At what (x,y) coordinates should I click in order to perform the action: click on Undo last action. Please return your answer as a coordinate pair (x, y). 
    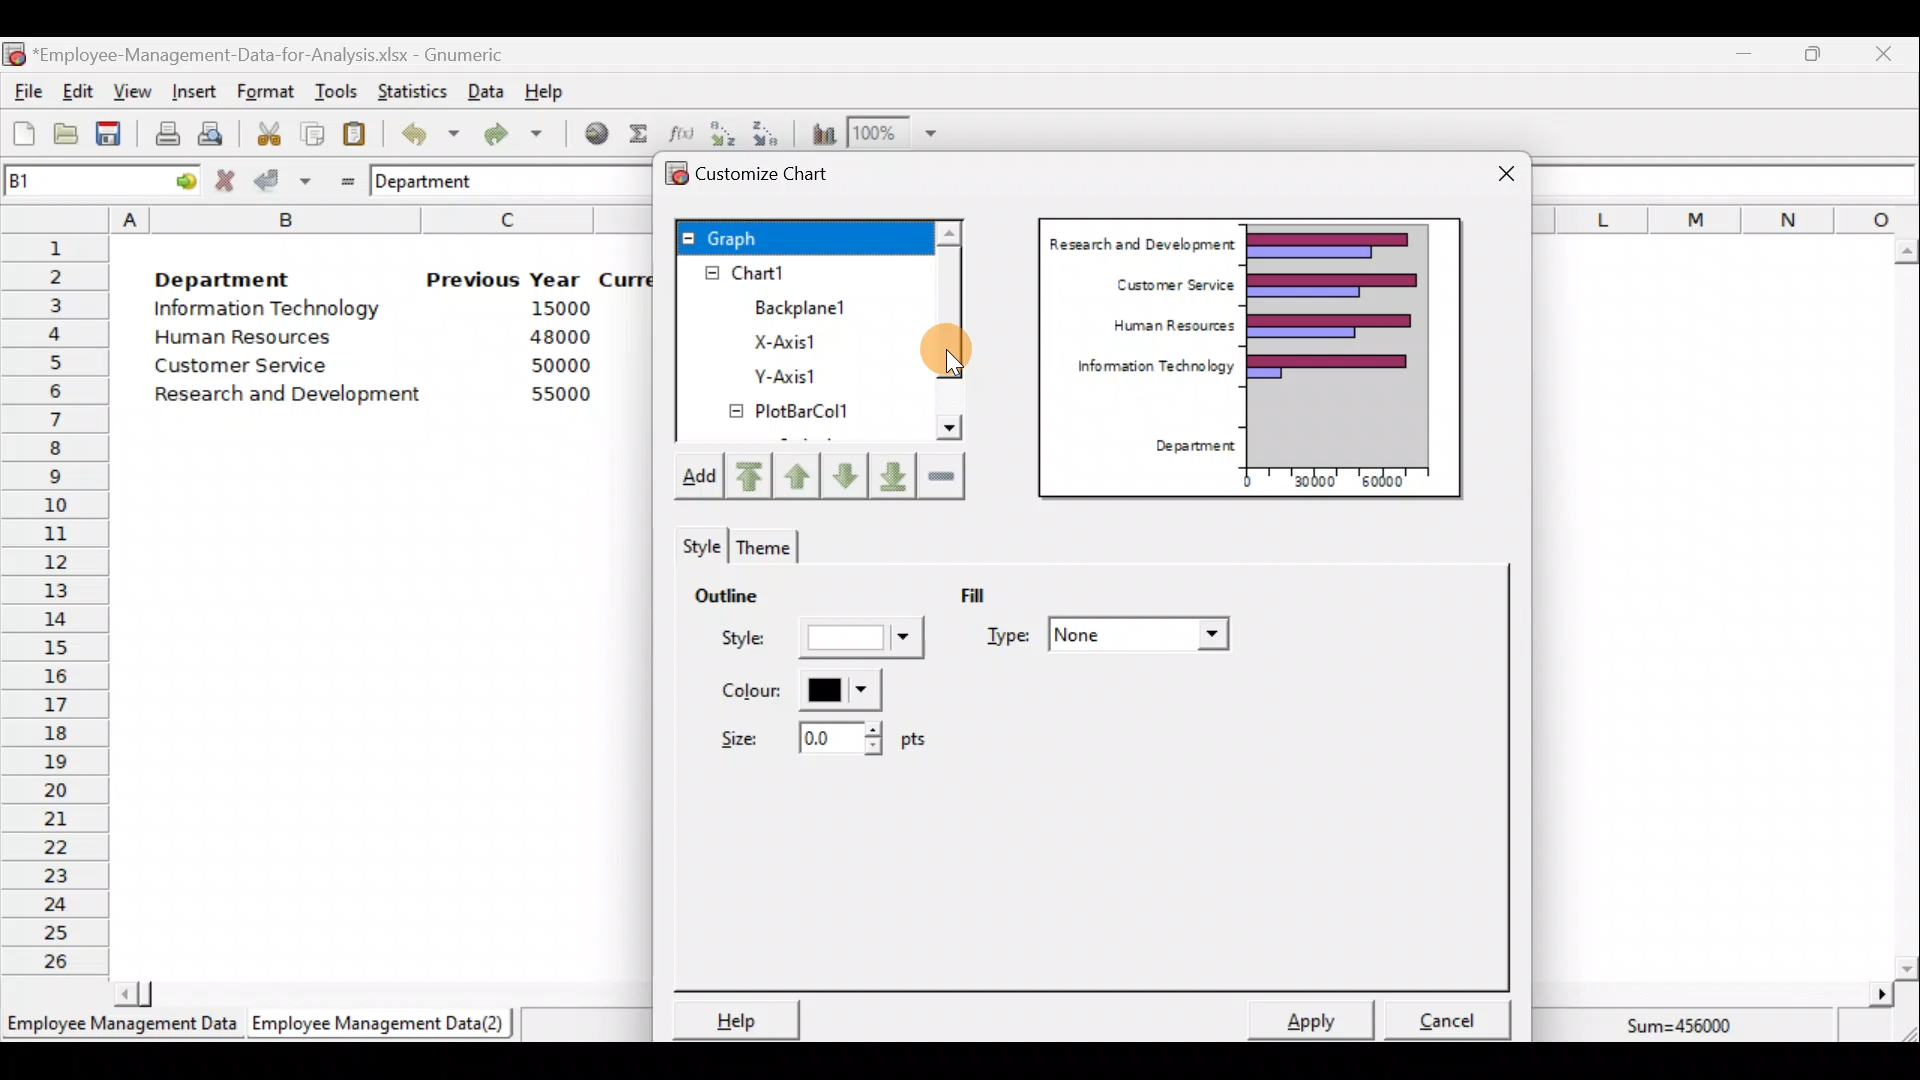
    Looking at the image, I should click on (419, 129).